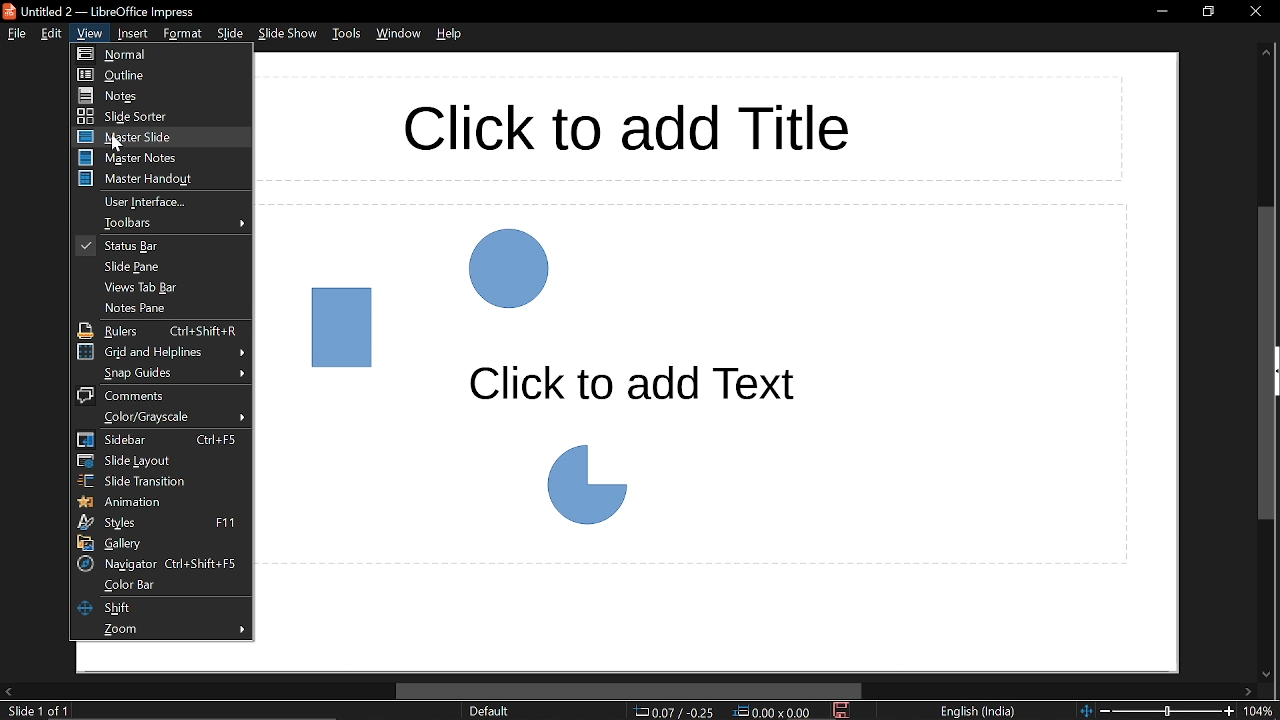  What do you see at coordinates (159, 629) in the screenshot?
I see `Zoom` at bounding box center [159, 629].